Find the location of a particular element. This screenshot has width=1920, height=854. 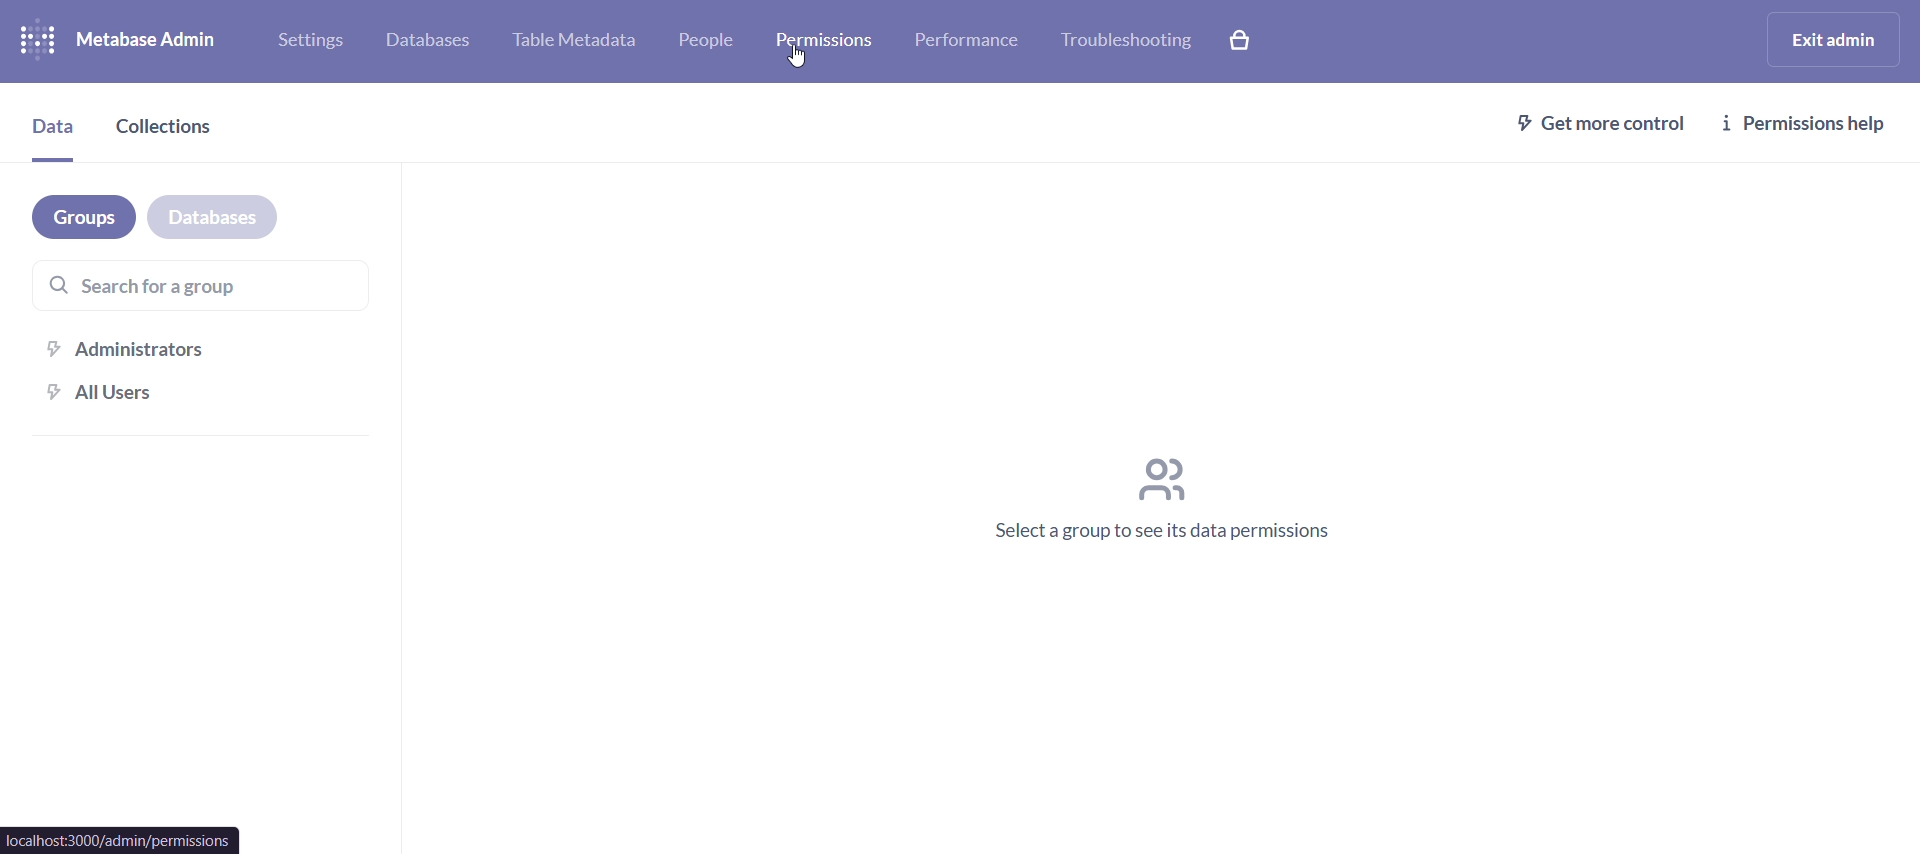

logo is located at coordinates (37, 42).